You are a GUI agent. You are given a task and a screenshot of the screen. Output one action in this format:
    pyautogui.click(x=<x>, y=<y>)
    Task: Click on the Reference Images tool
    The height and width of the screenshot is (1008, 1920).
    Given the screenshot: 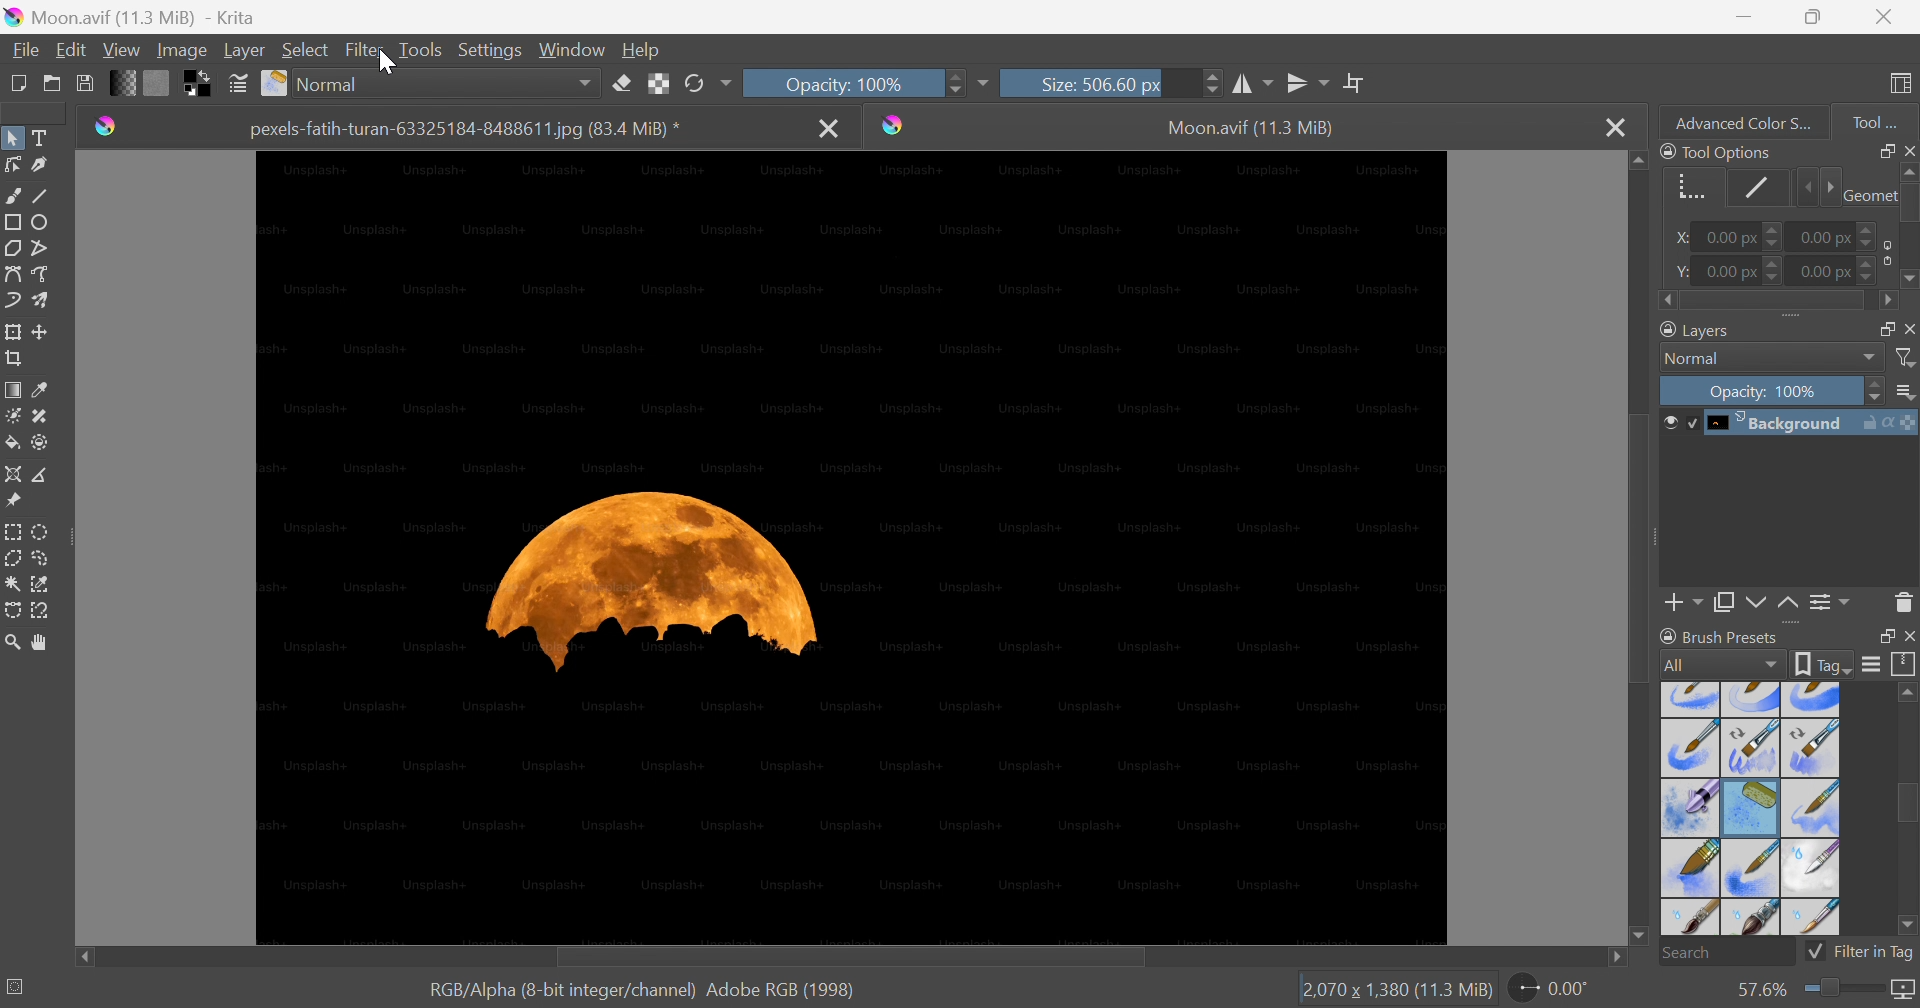 What is the action you would take?
    pyautogui.click(x=16, y=499)
    